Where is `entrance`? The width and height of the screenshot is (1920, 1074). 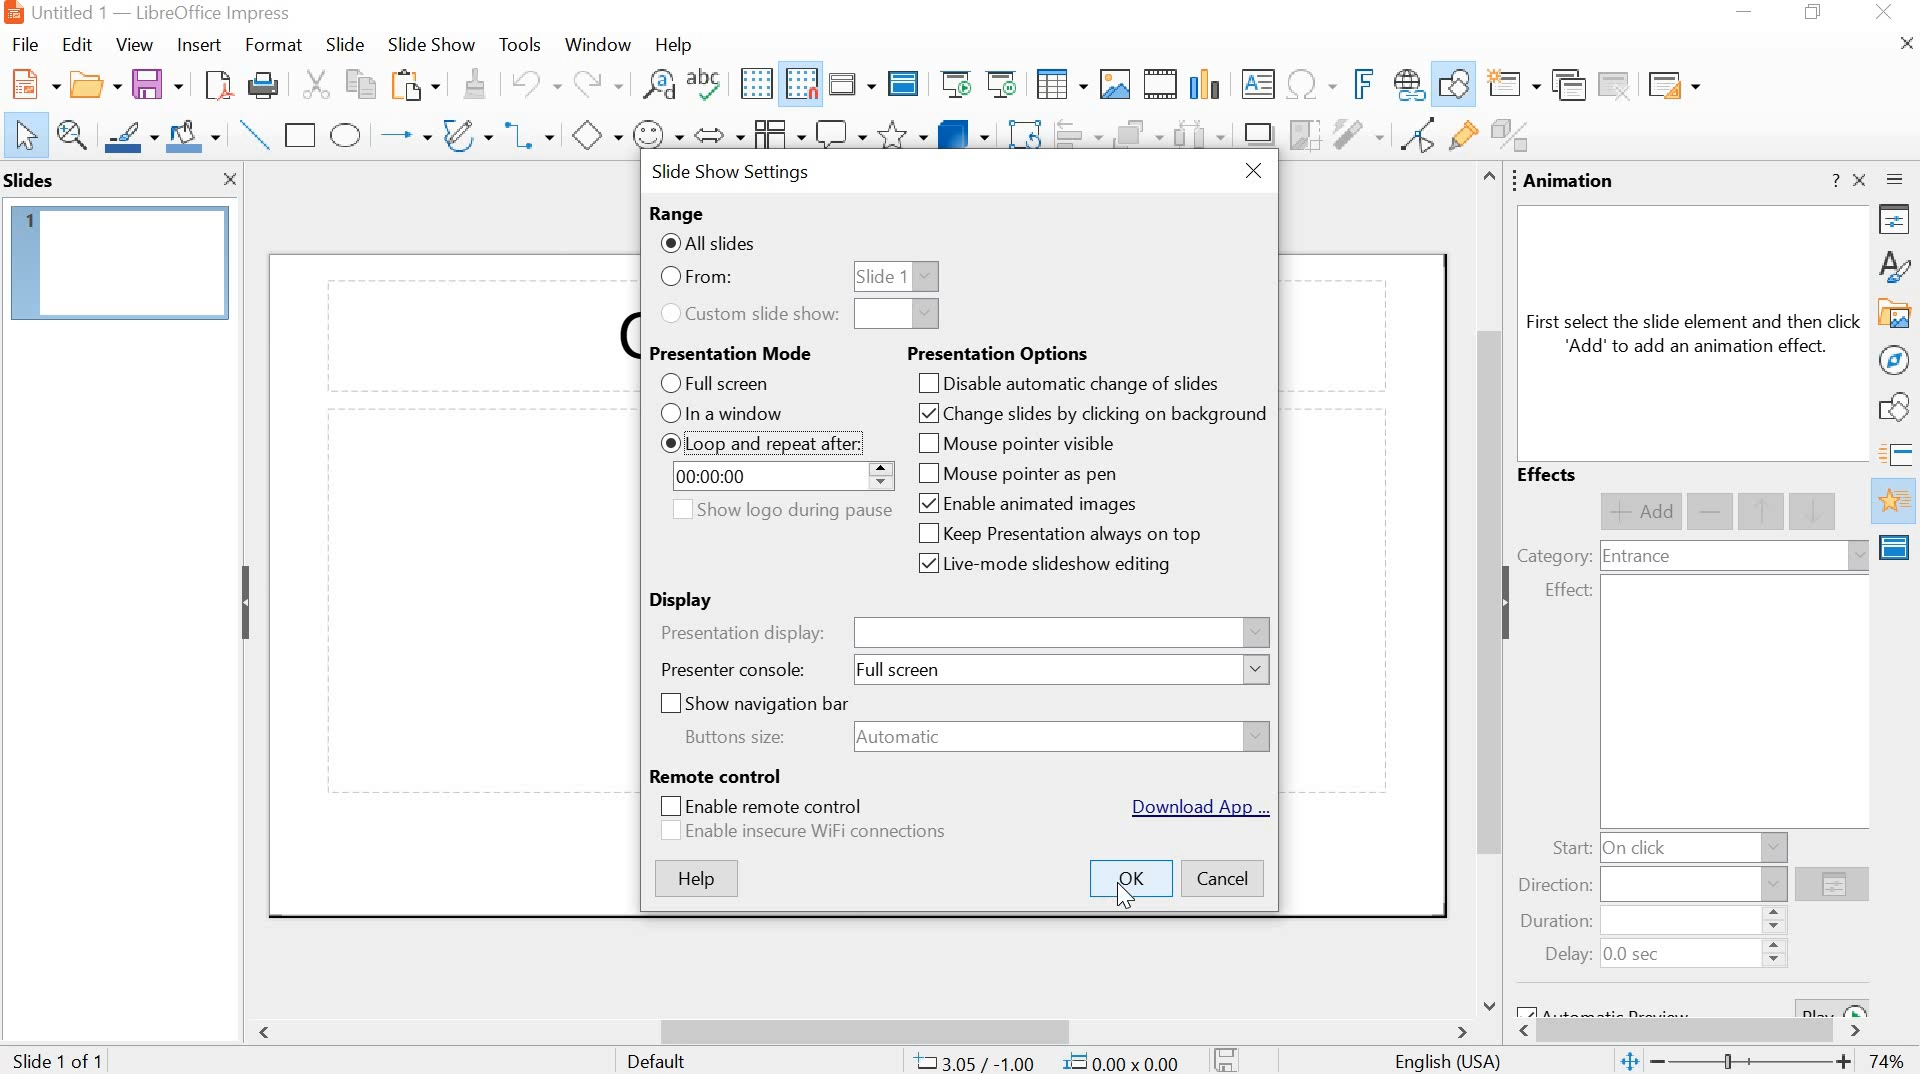 entrance is located at coordinates (1636, 558).